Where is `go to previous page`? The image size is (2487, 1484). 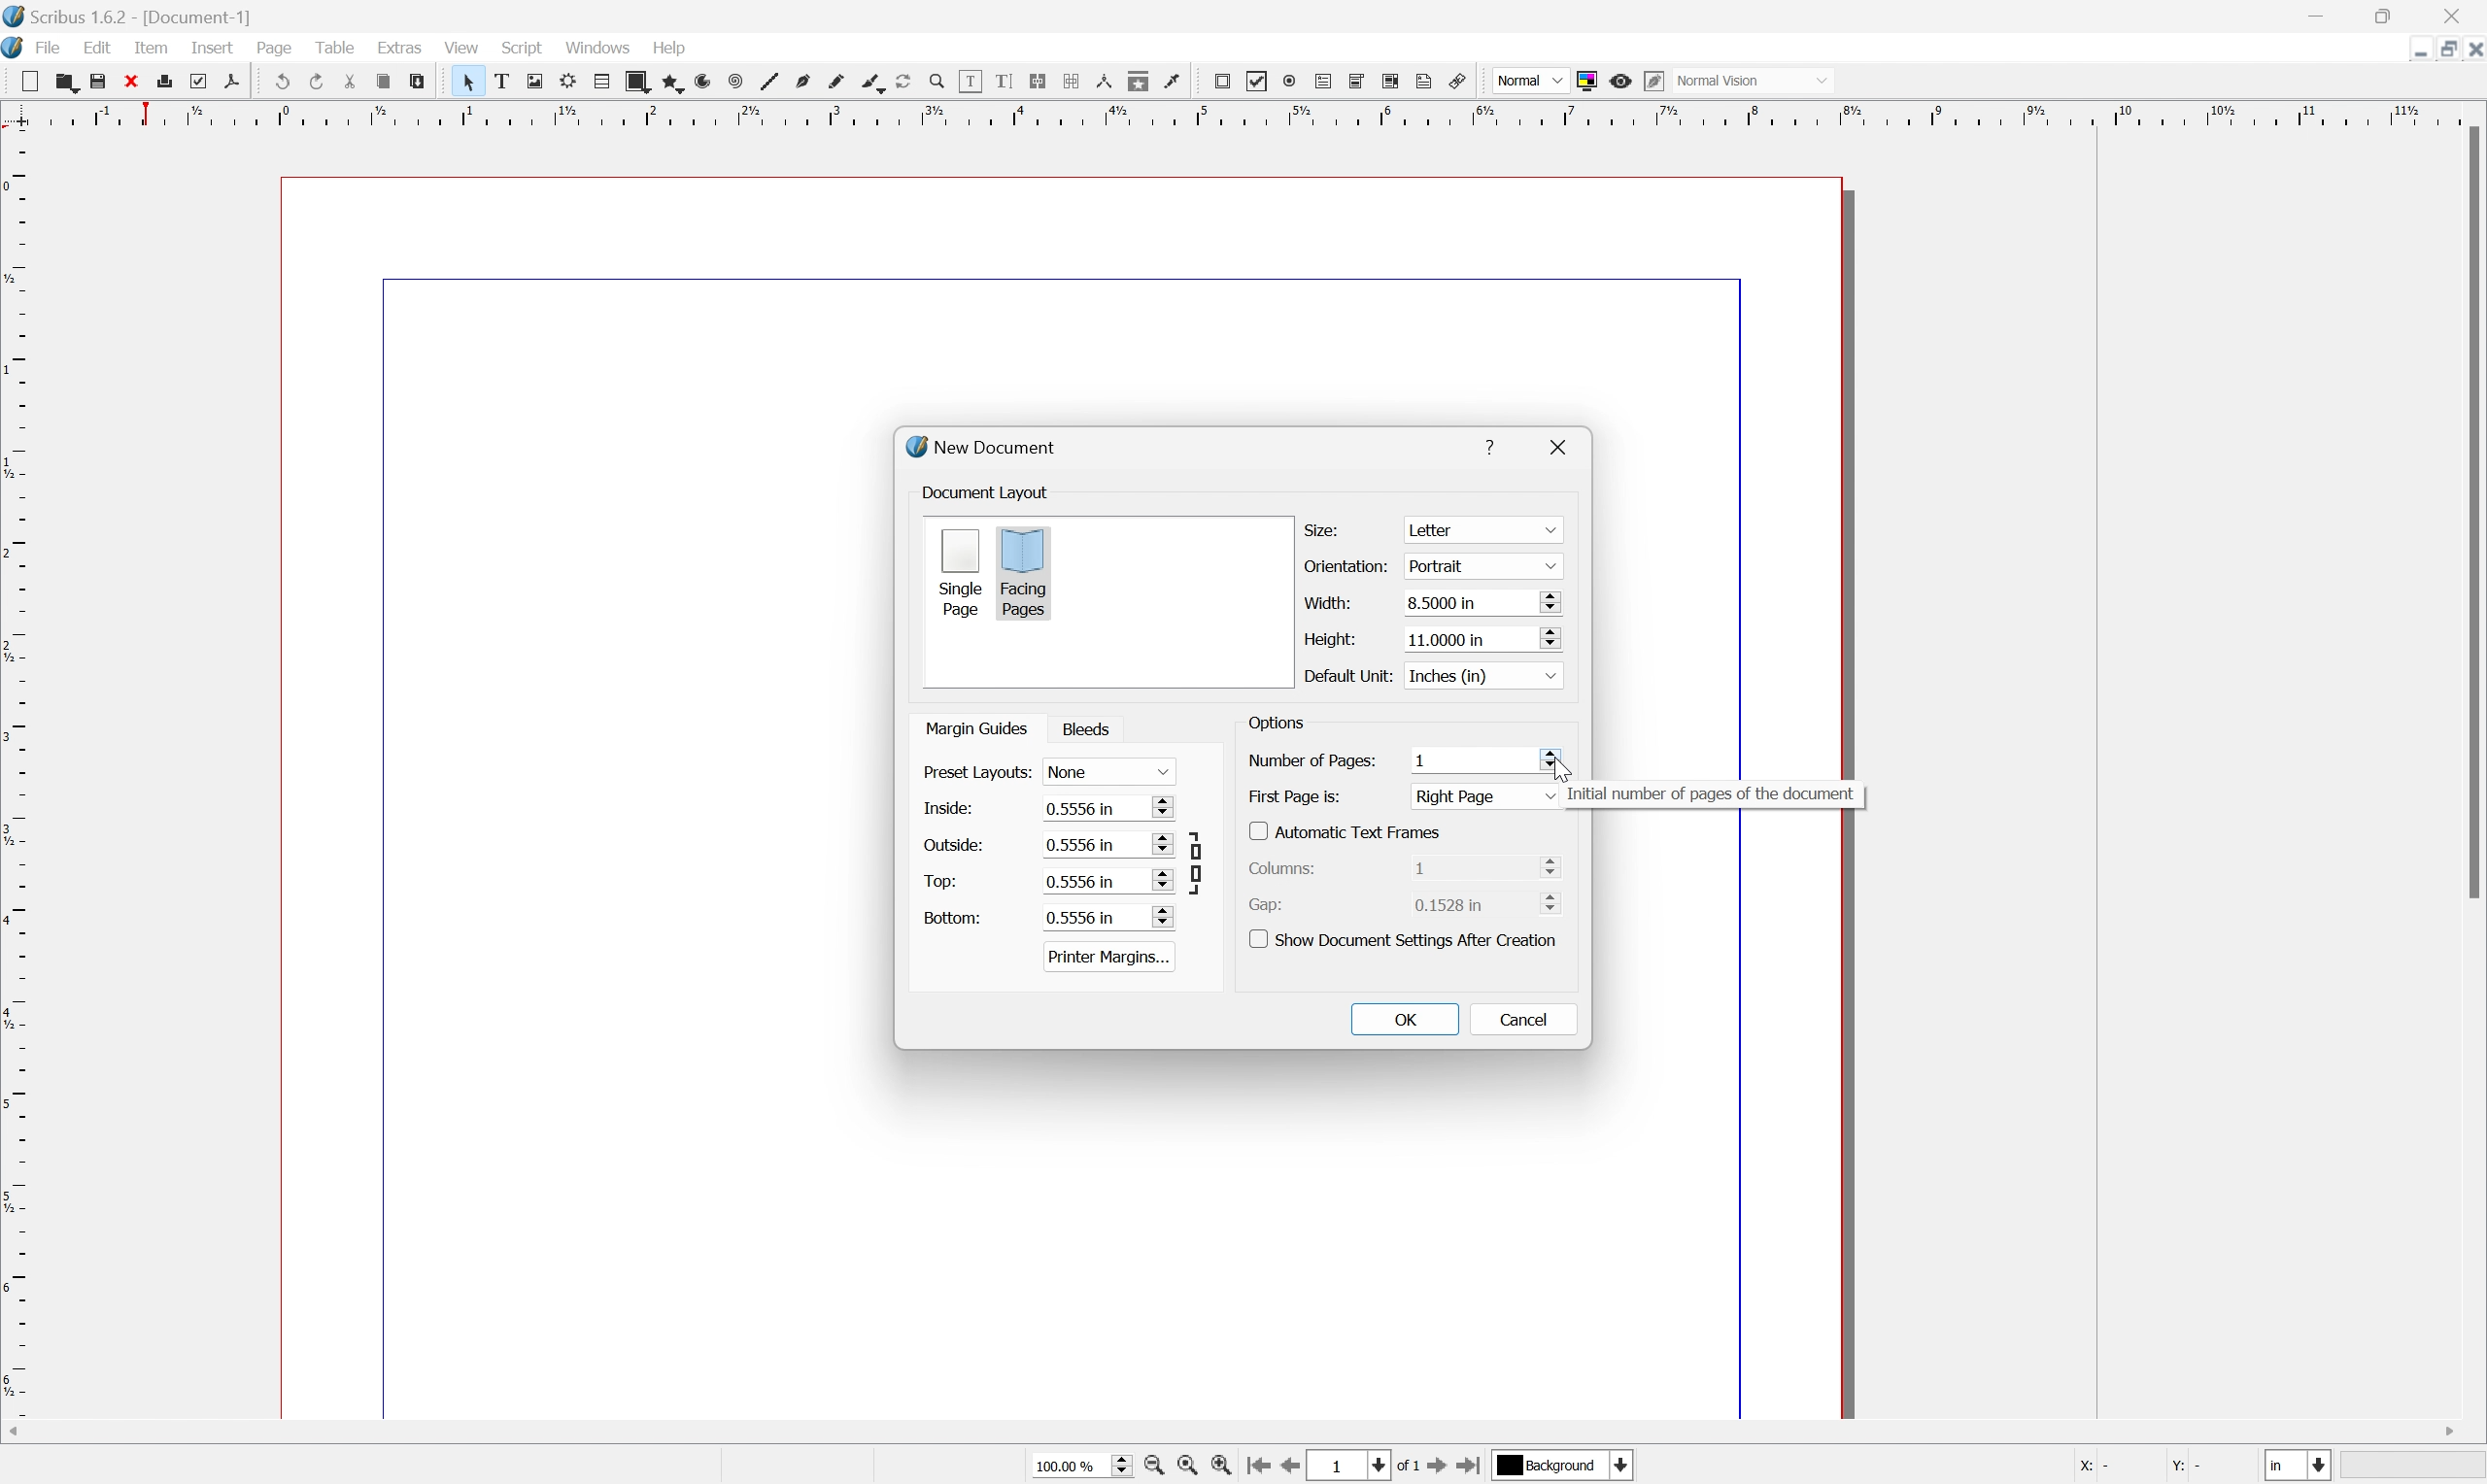 go to previous page is located at coordinates (1295, 1468).